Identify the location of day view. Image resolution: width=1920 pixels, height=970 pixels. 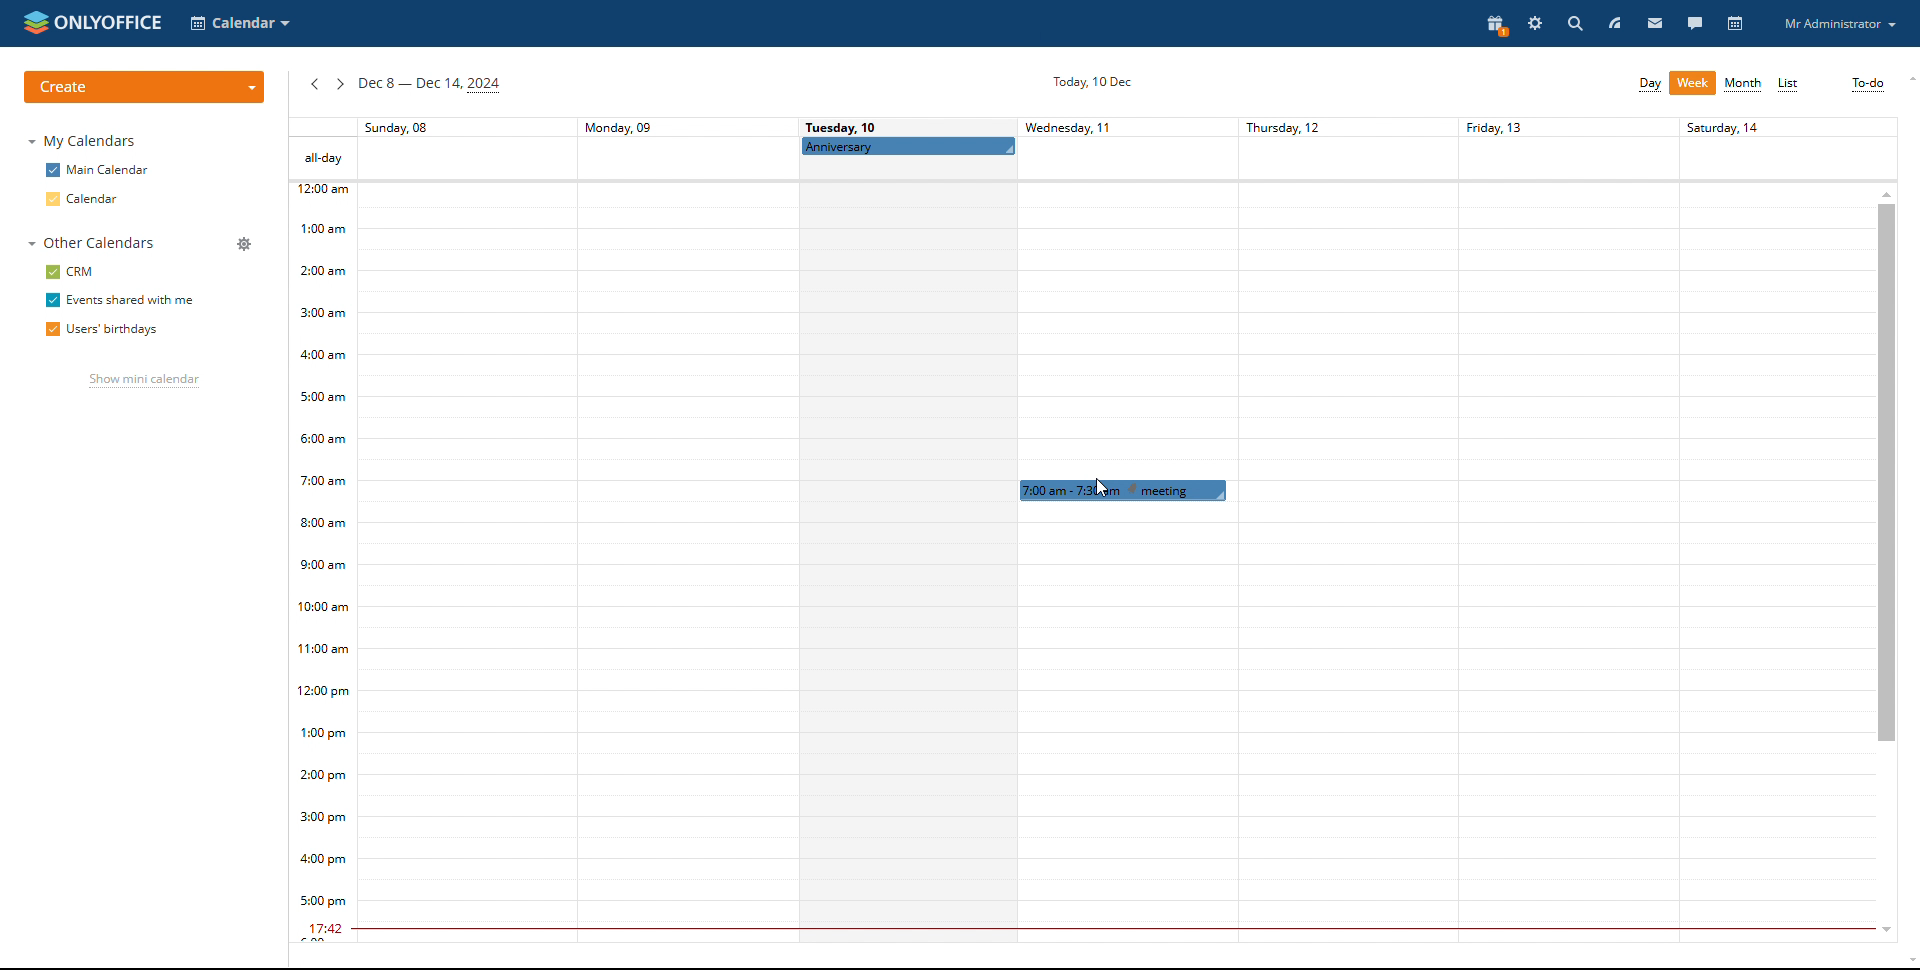
(1650, 85).